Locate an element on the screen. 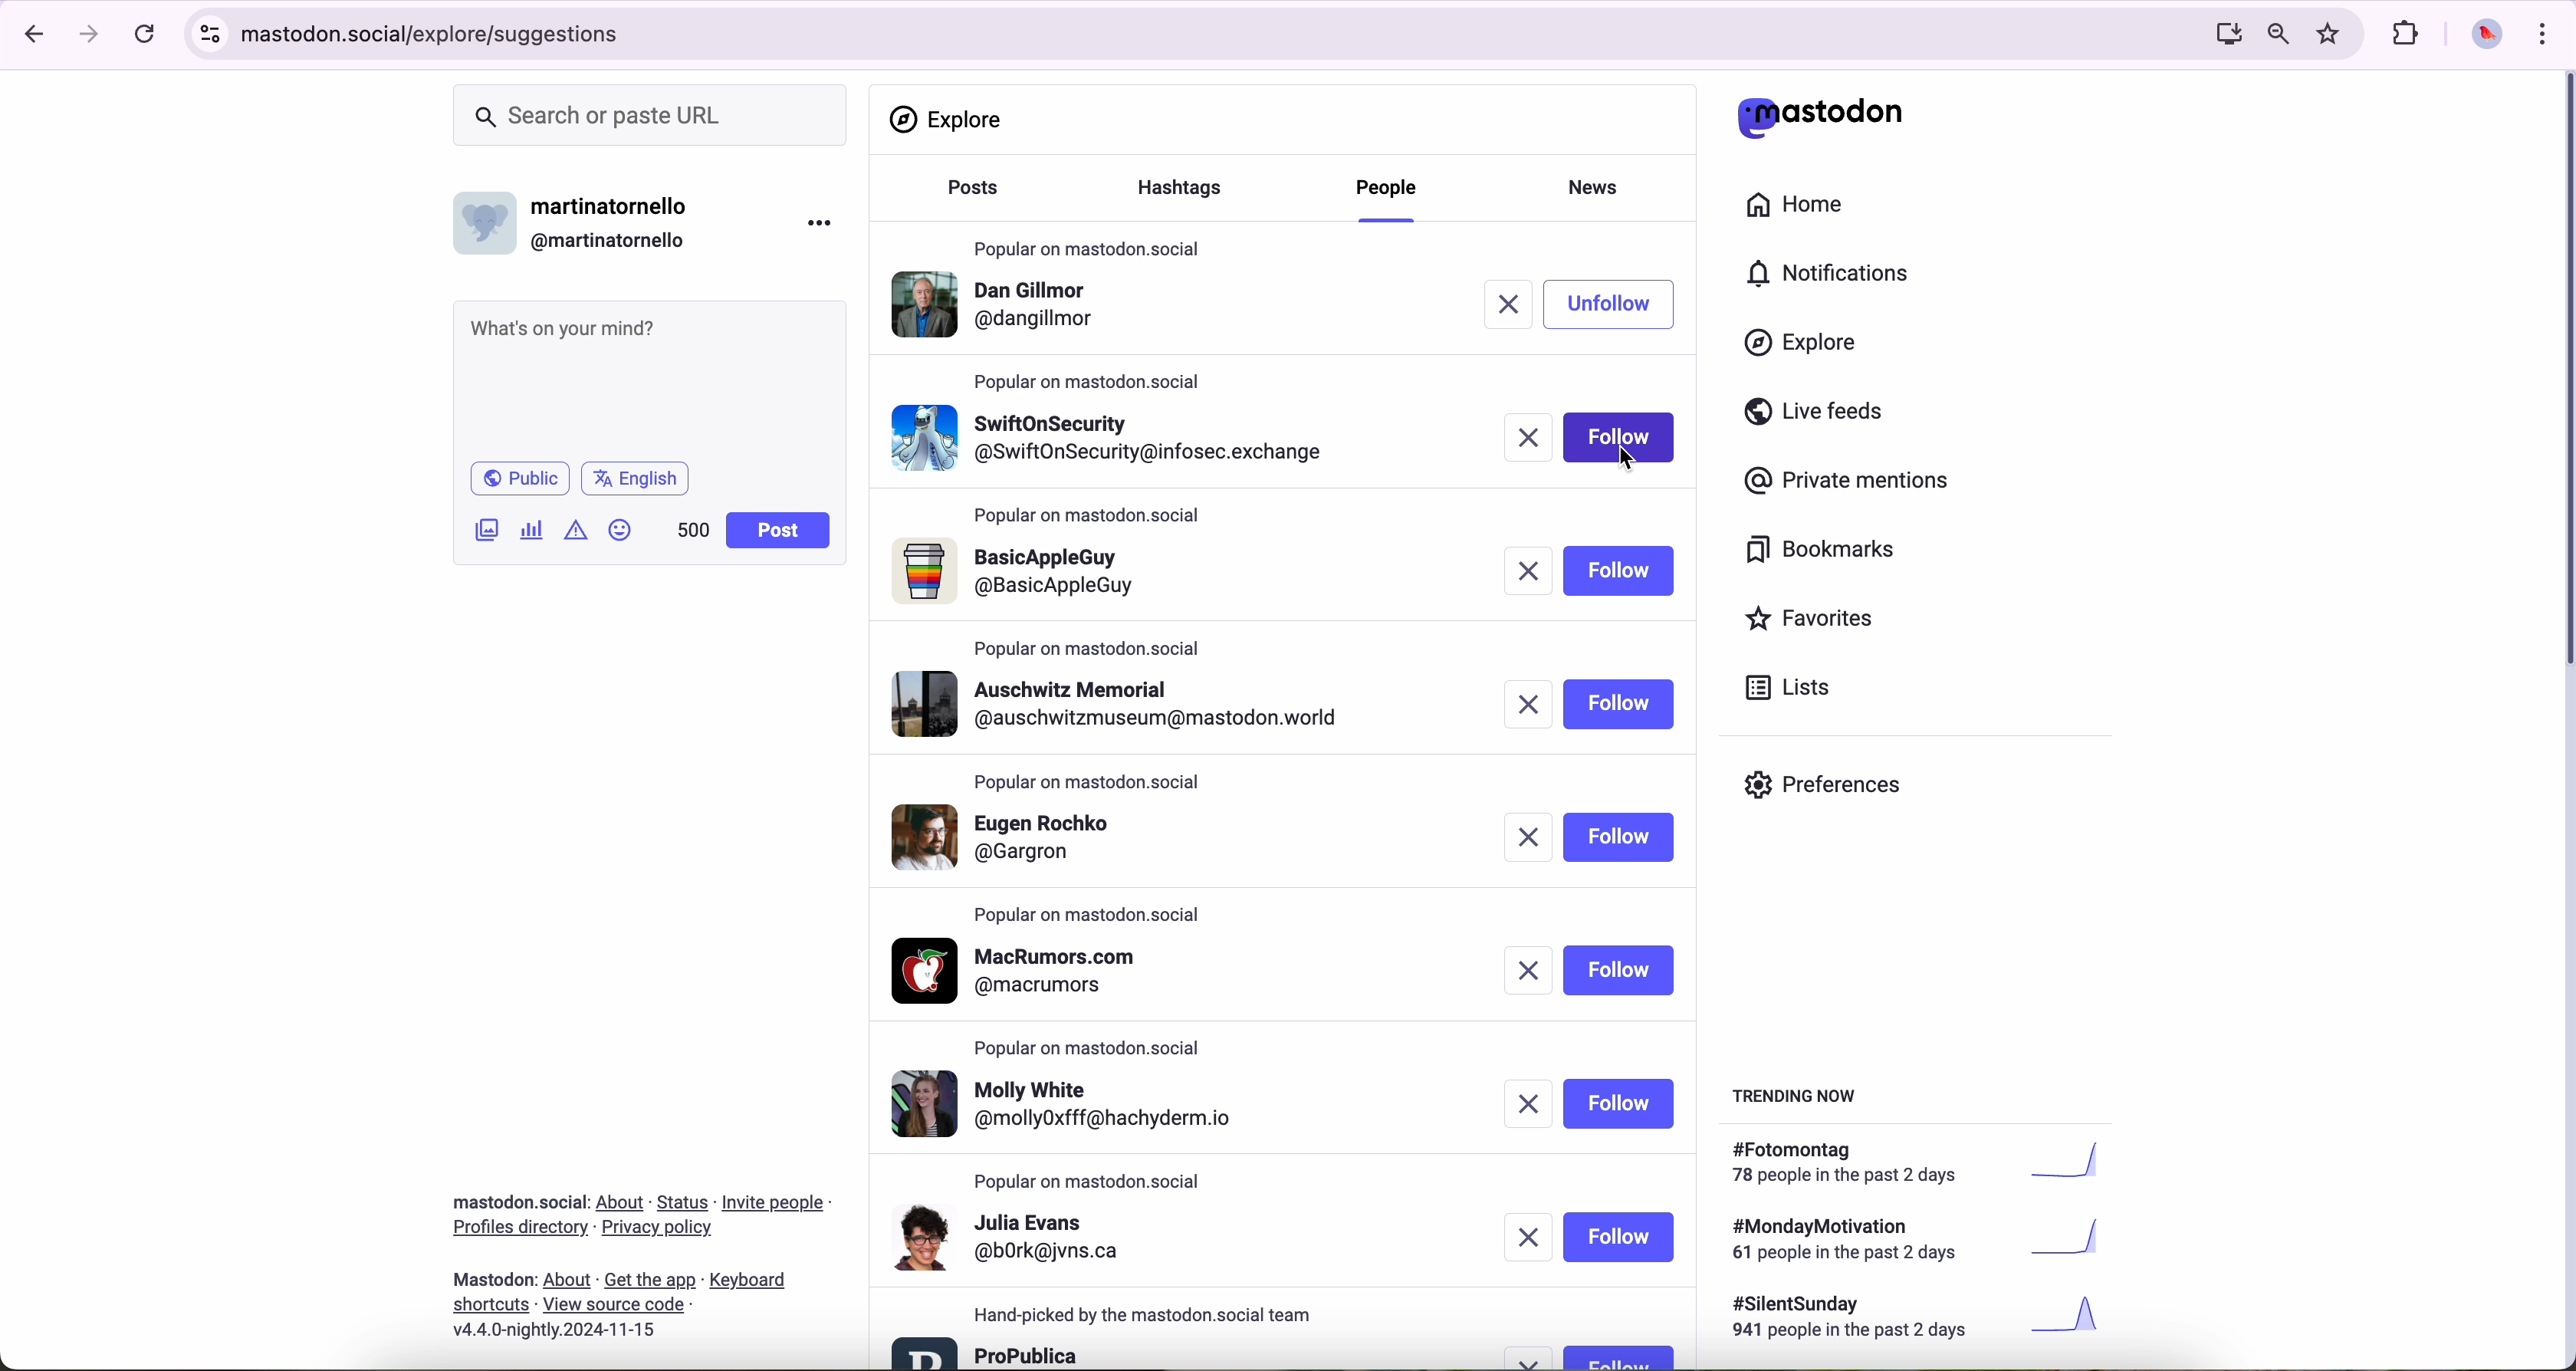 This screenshot has width=2576, height=1371. username is located at coordinates (581, 218).